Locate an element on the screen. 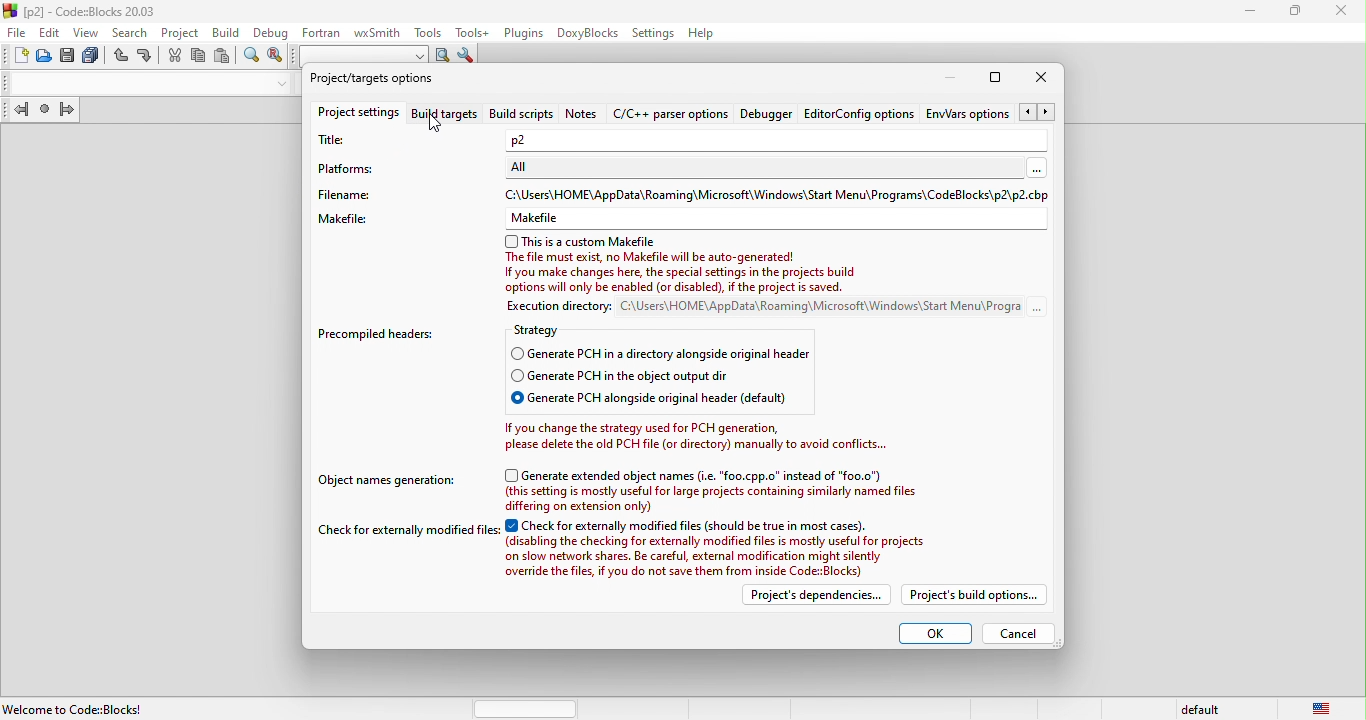 This screenshot has height=720, width=1366. this is a custom makefile is located at coordinates (666, 242).